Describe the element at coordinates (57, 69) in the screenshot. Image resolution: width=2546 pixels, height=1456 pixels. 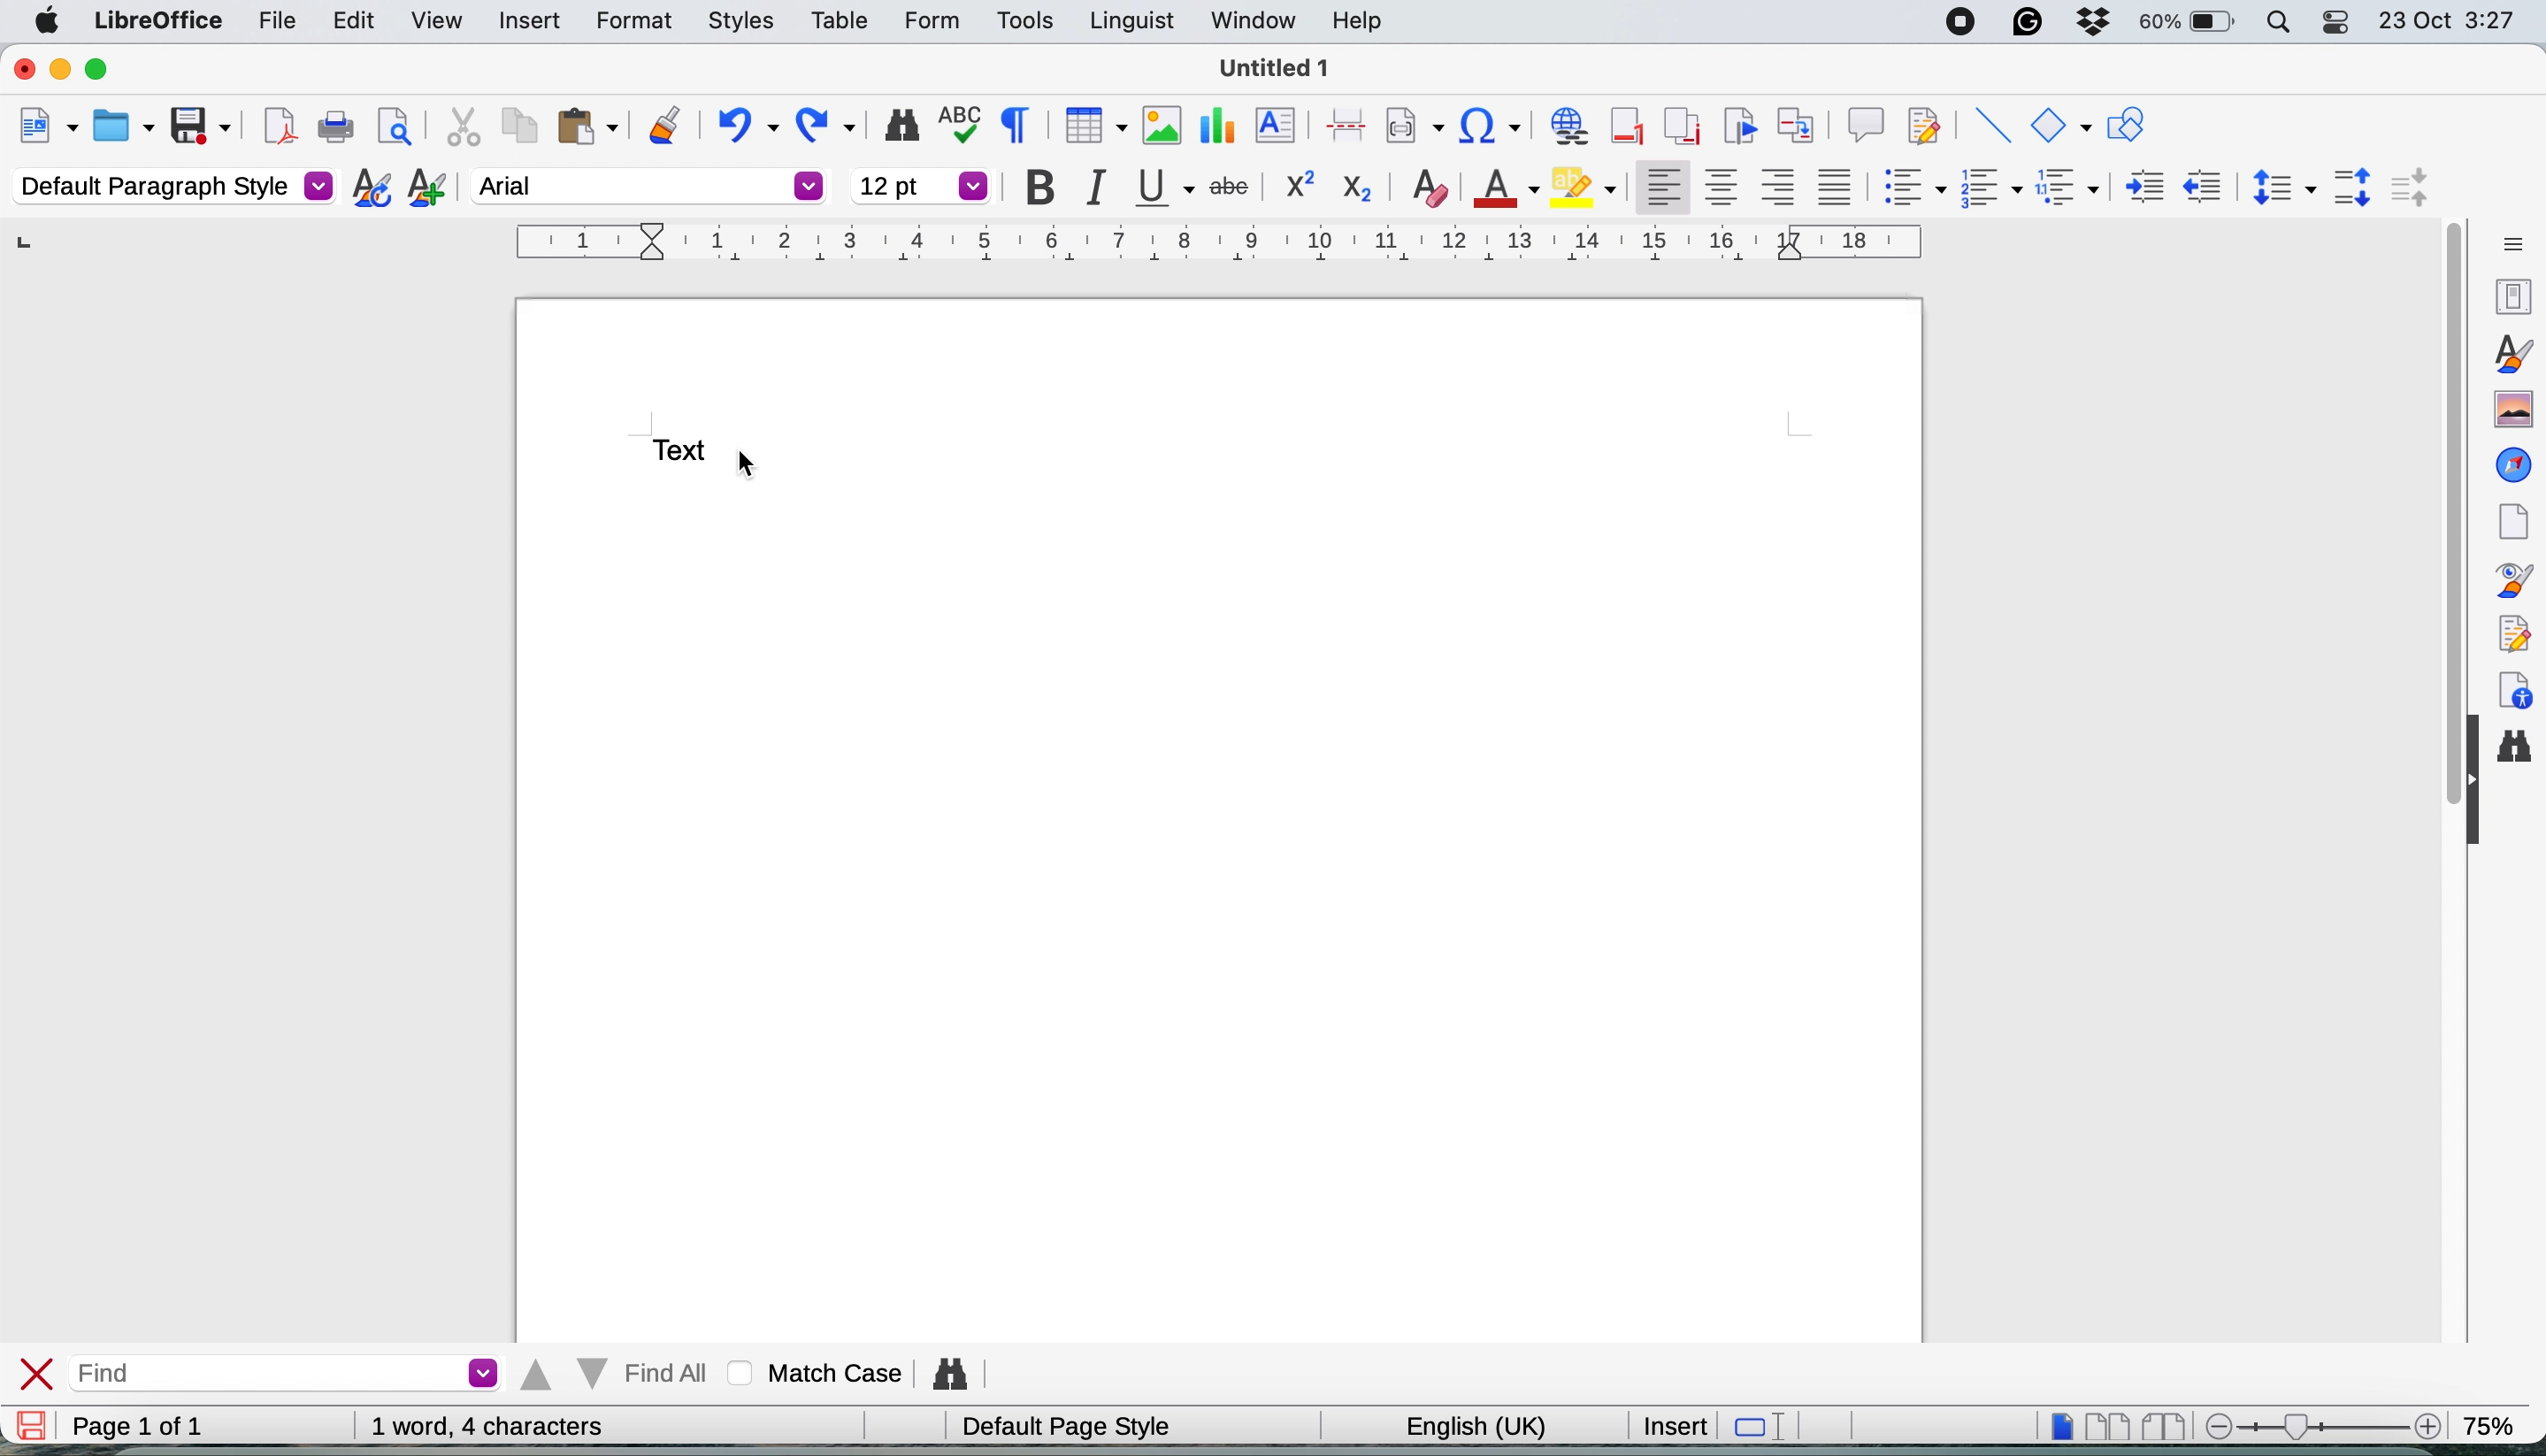
I see `minimise` at that location.